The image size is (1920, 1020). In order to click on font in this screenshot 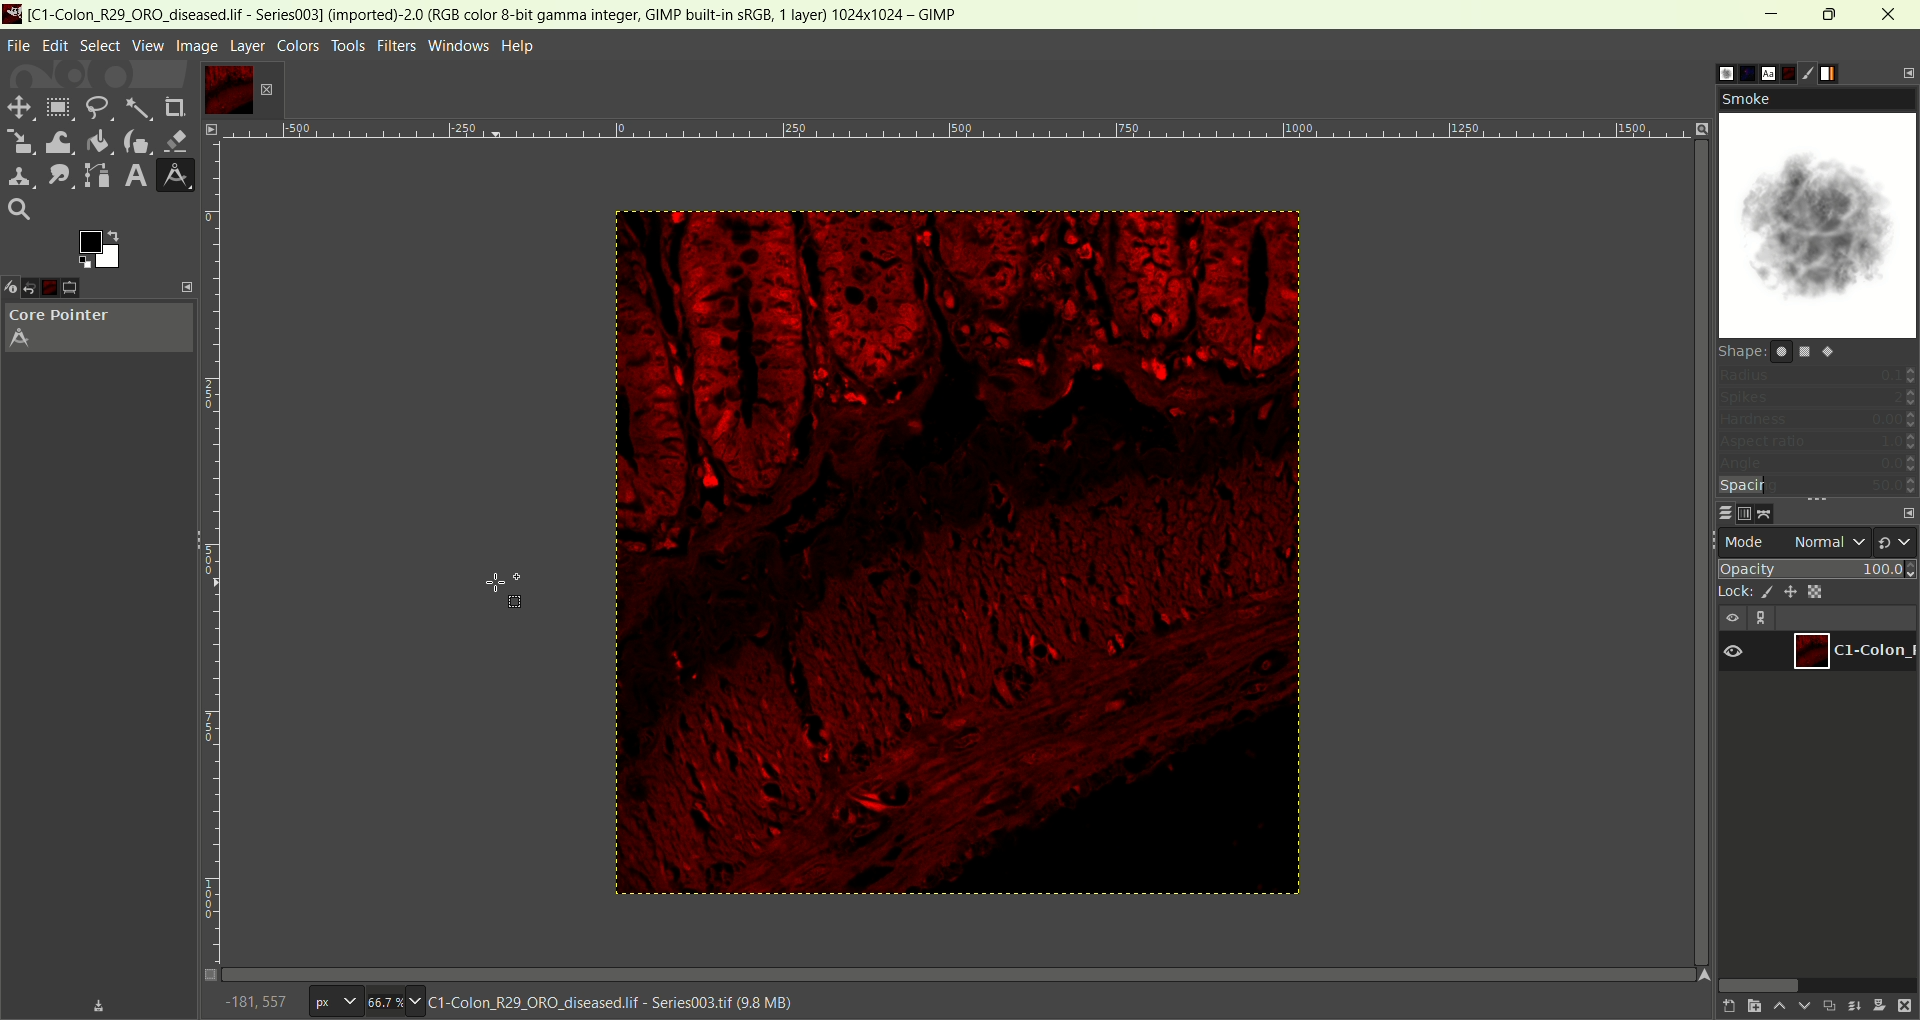, I will do `click(1759, 72)`.